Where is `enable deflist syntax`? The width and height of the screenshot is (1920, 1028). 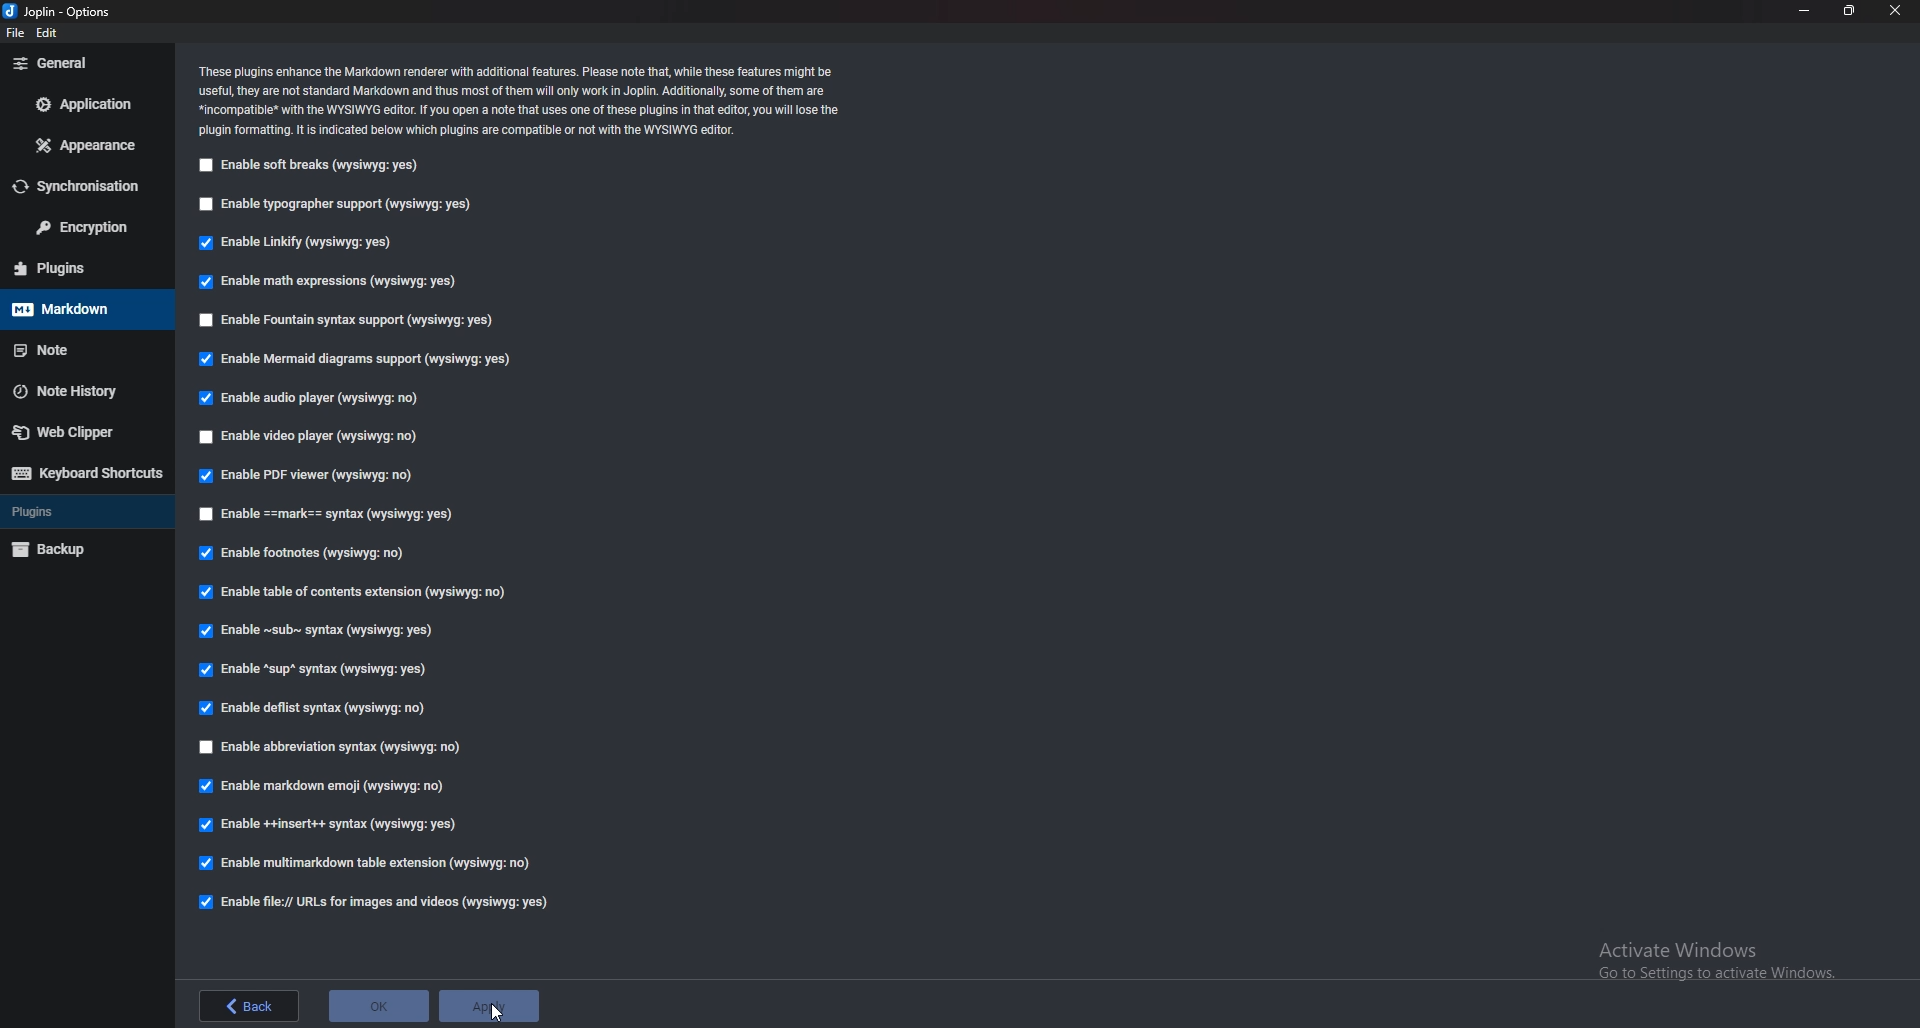 enable deflist syntax is located at coordinates (315, 709).